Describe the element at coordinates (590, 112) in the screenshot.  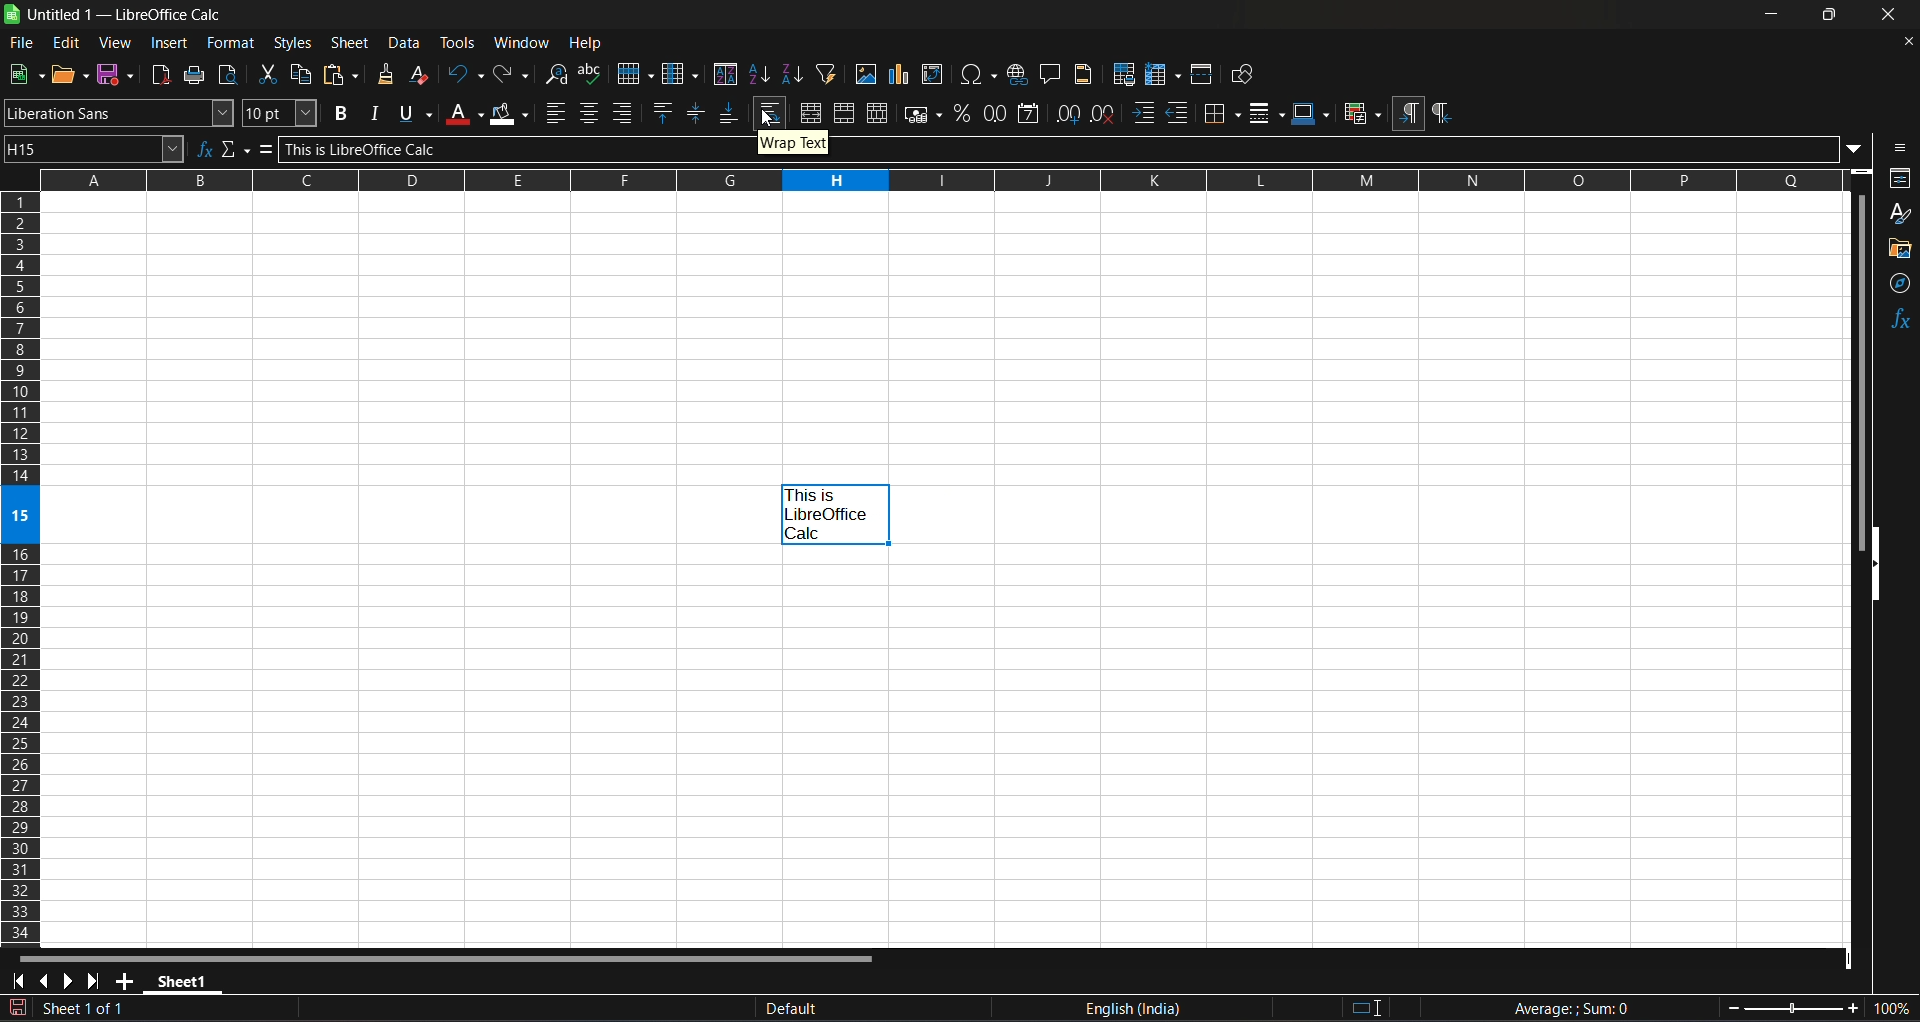
I see `align center` at that location.